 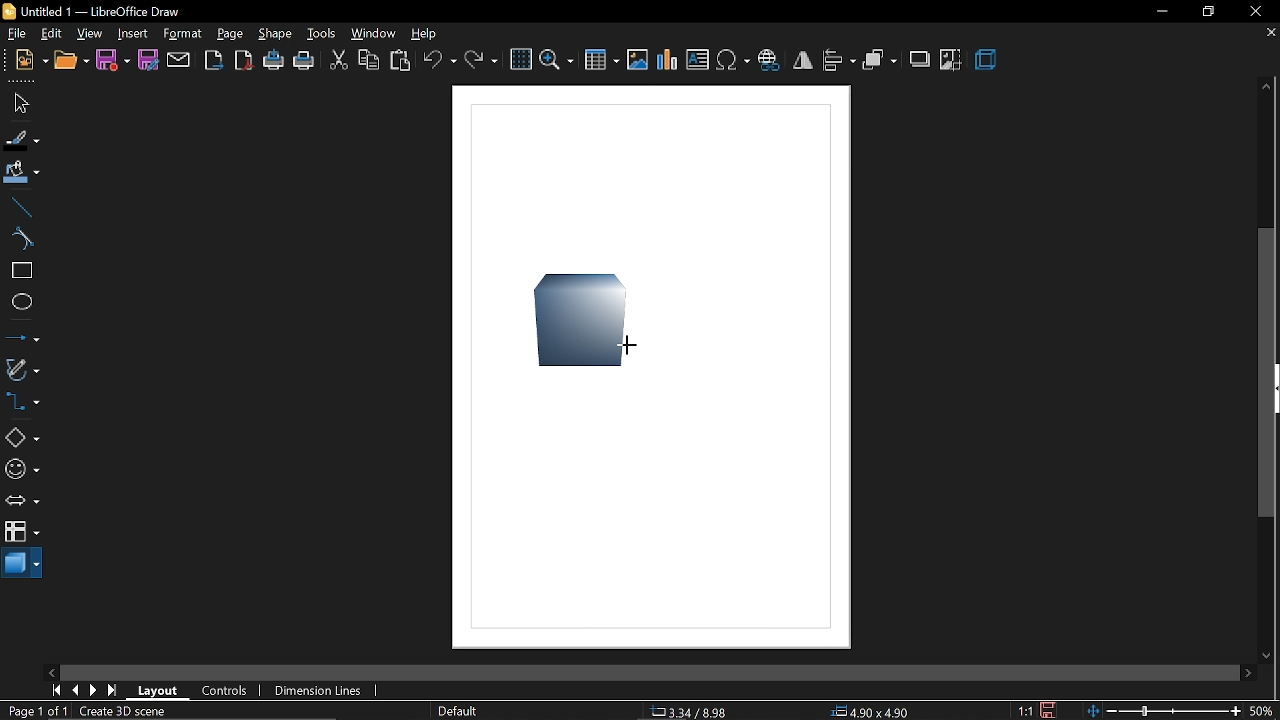 What do you see at coordinates (131, 710) in the screenshot?
I see `create 3D scene` at bounding box center [131, 710].